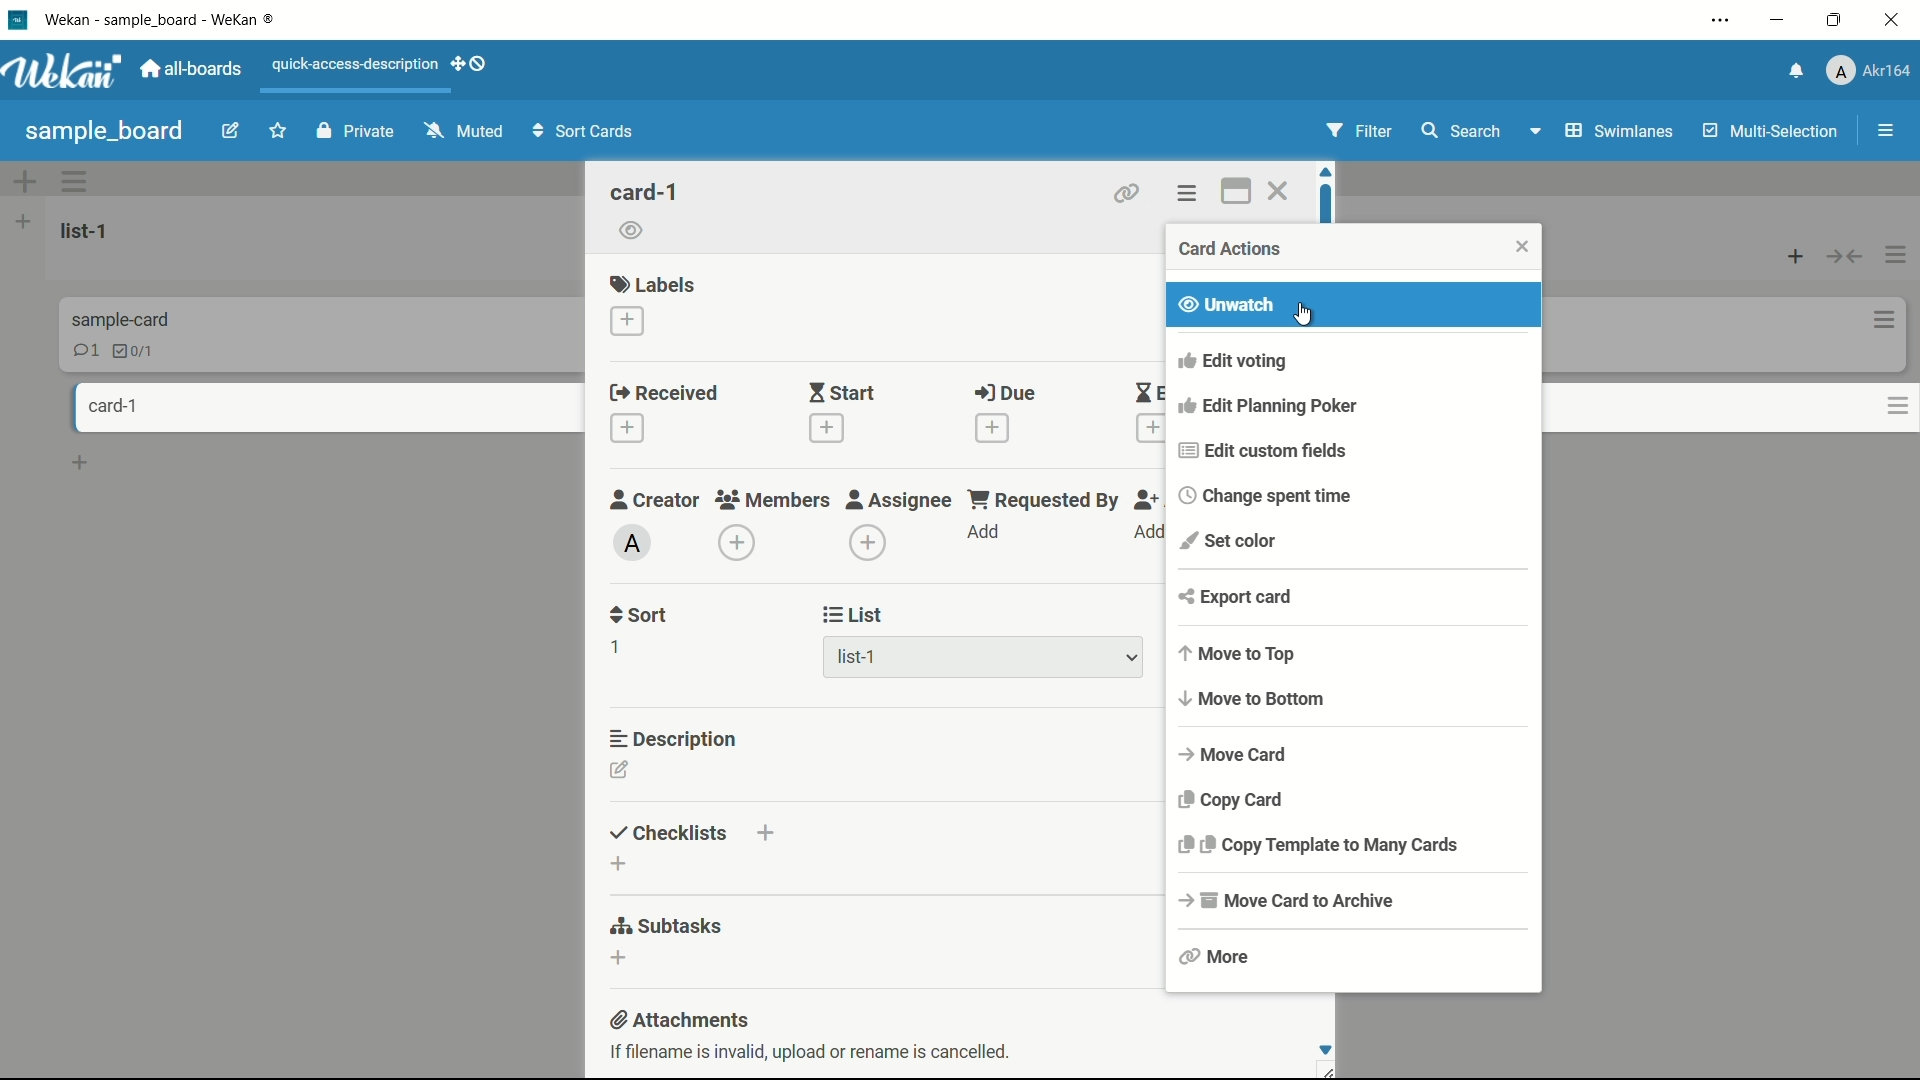  I want to click on if filename is invalid upload or rename is cancelled., so click(805, 1055).